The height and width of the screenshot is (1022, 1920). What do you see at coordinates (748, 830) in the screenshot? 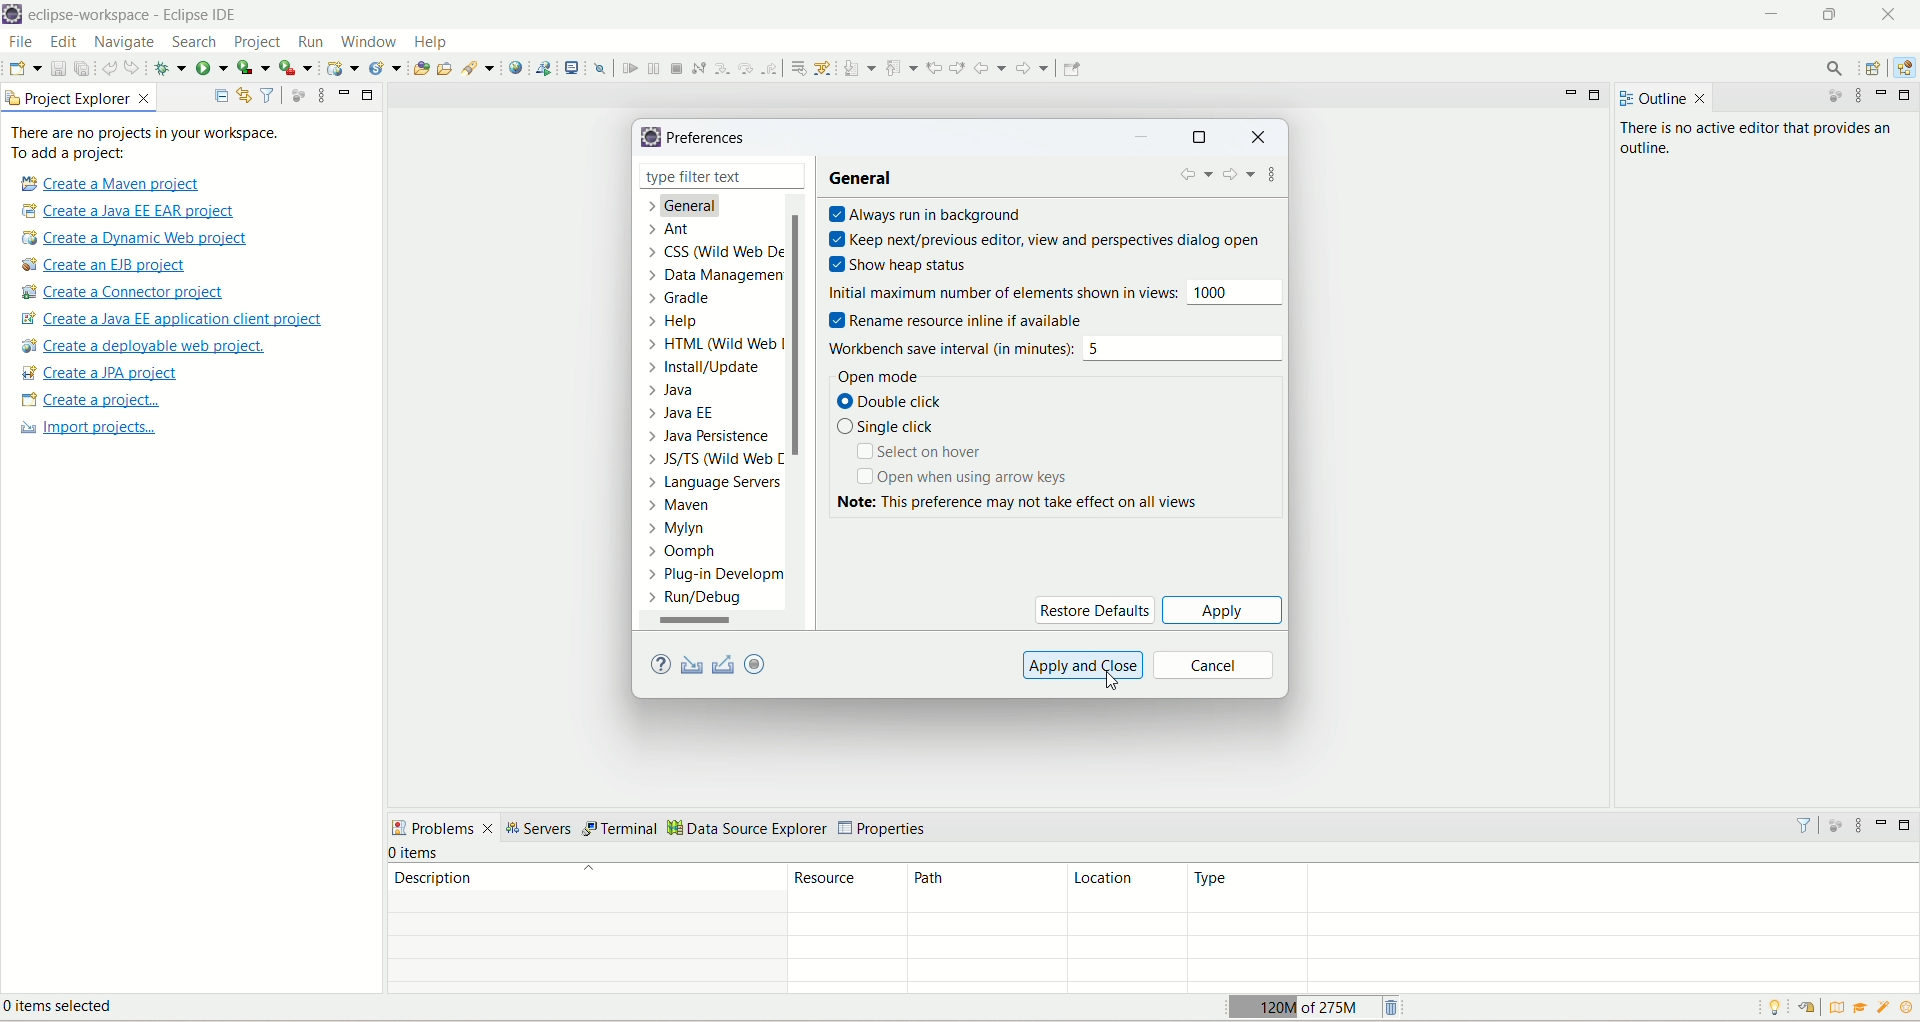
I see `data source explorer` at bounding box center [748, 830].